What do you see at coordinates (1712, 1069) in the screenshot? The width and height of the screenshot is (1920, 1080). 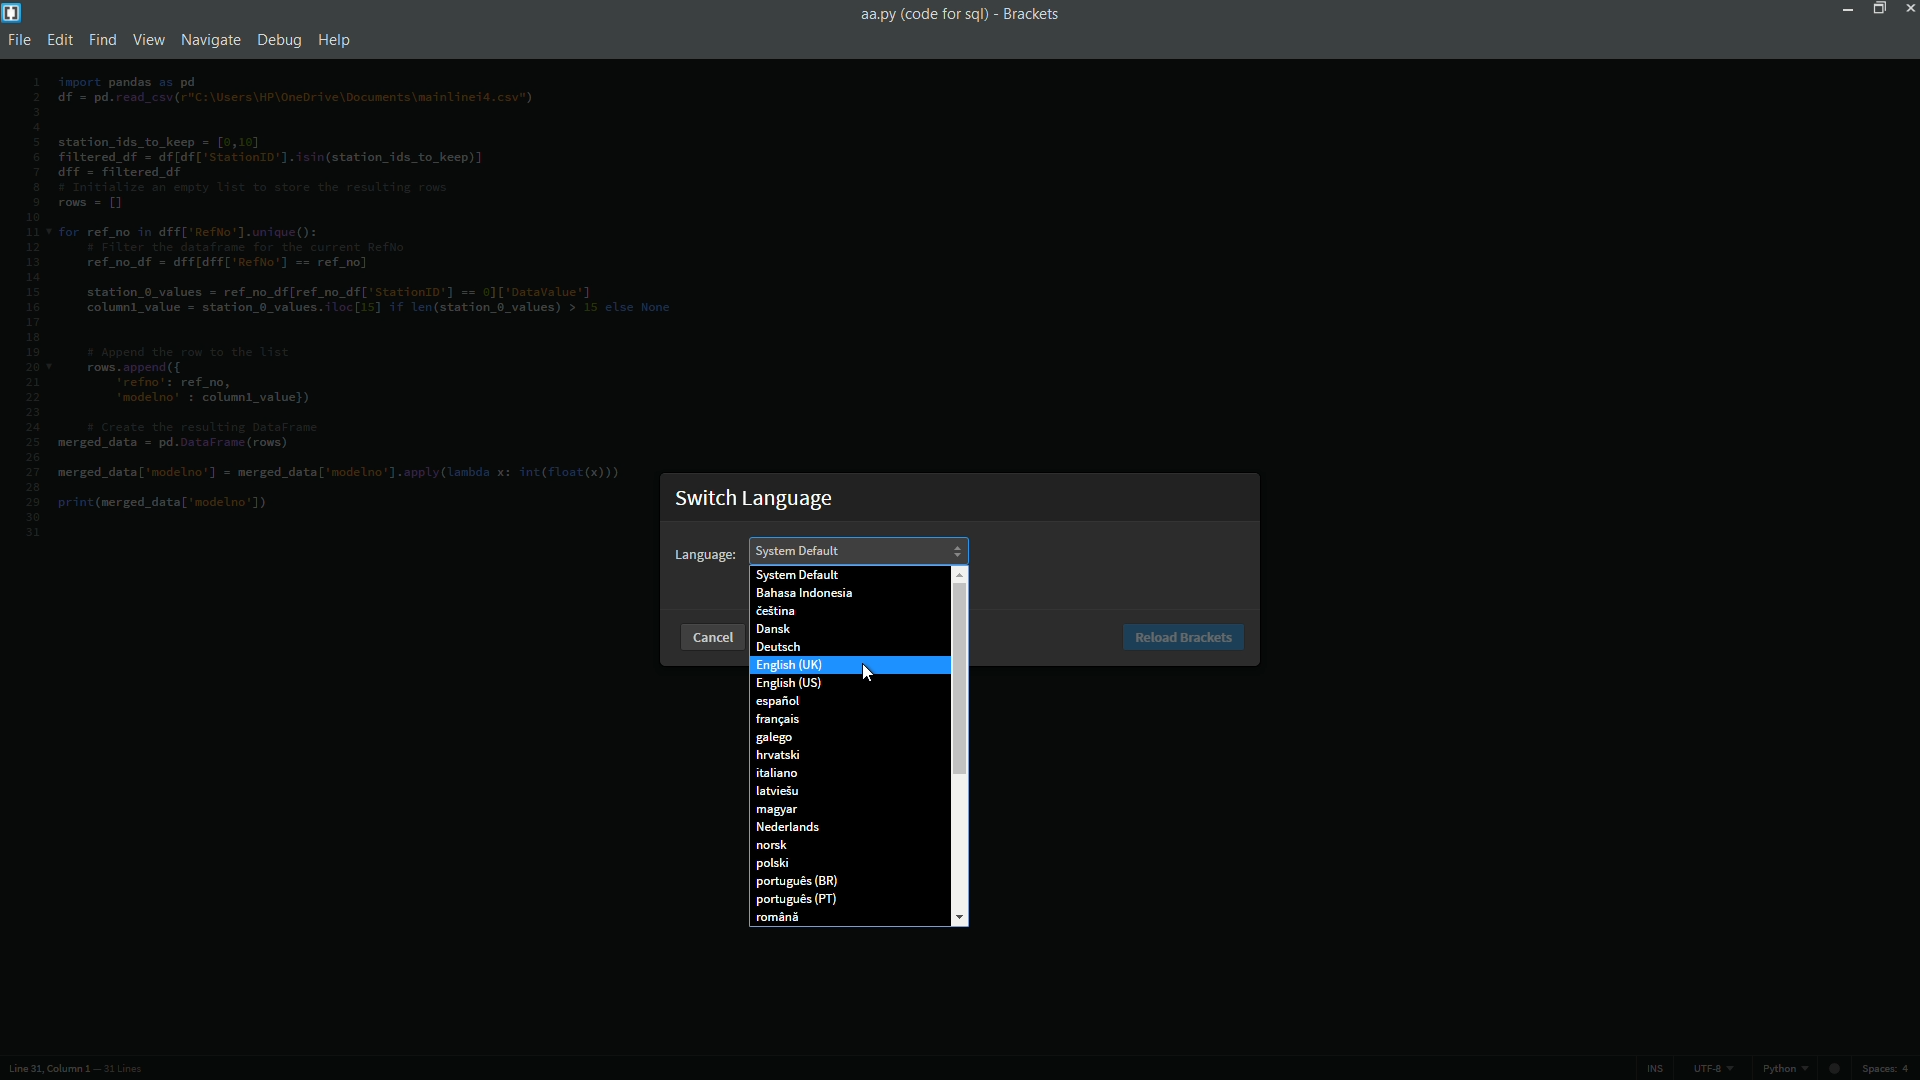 I see `file encoding` at bounding box center [1712, 1069].